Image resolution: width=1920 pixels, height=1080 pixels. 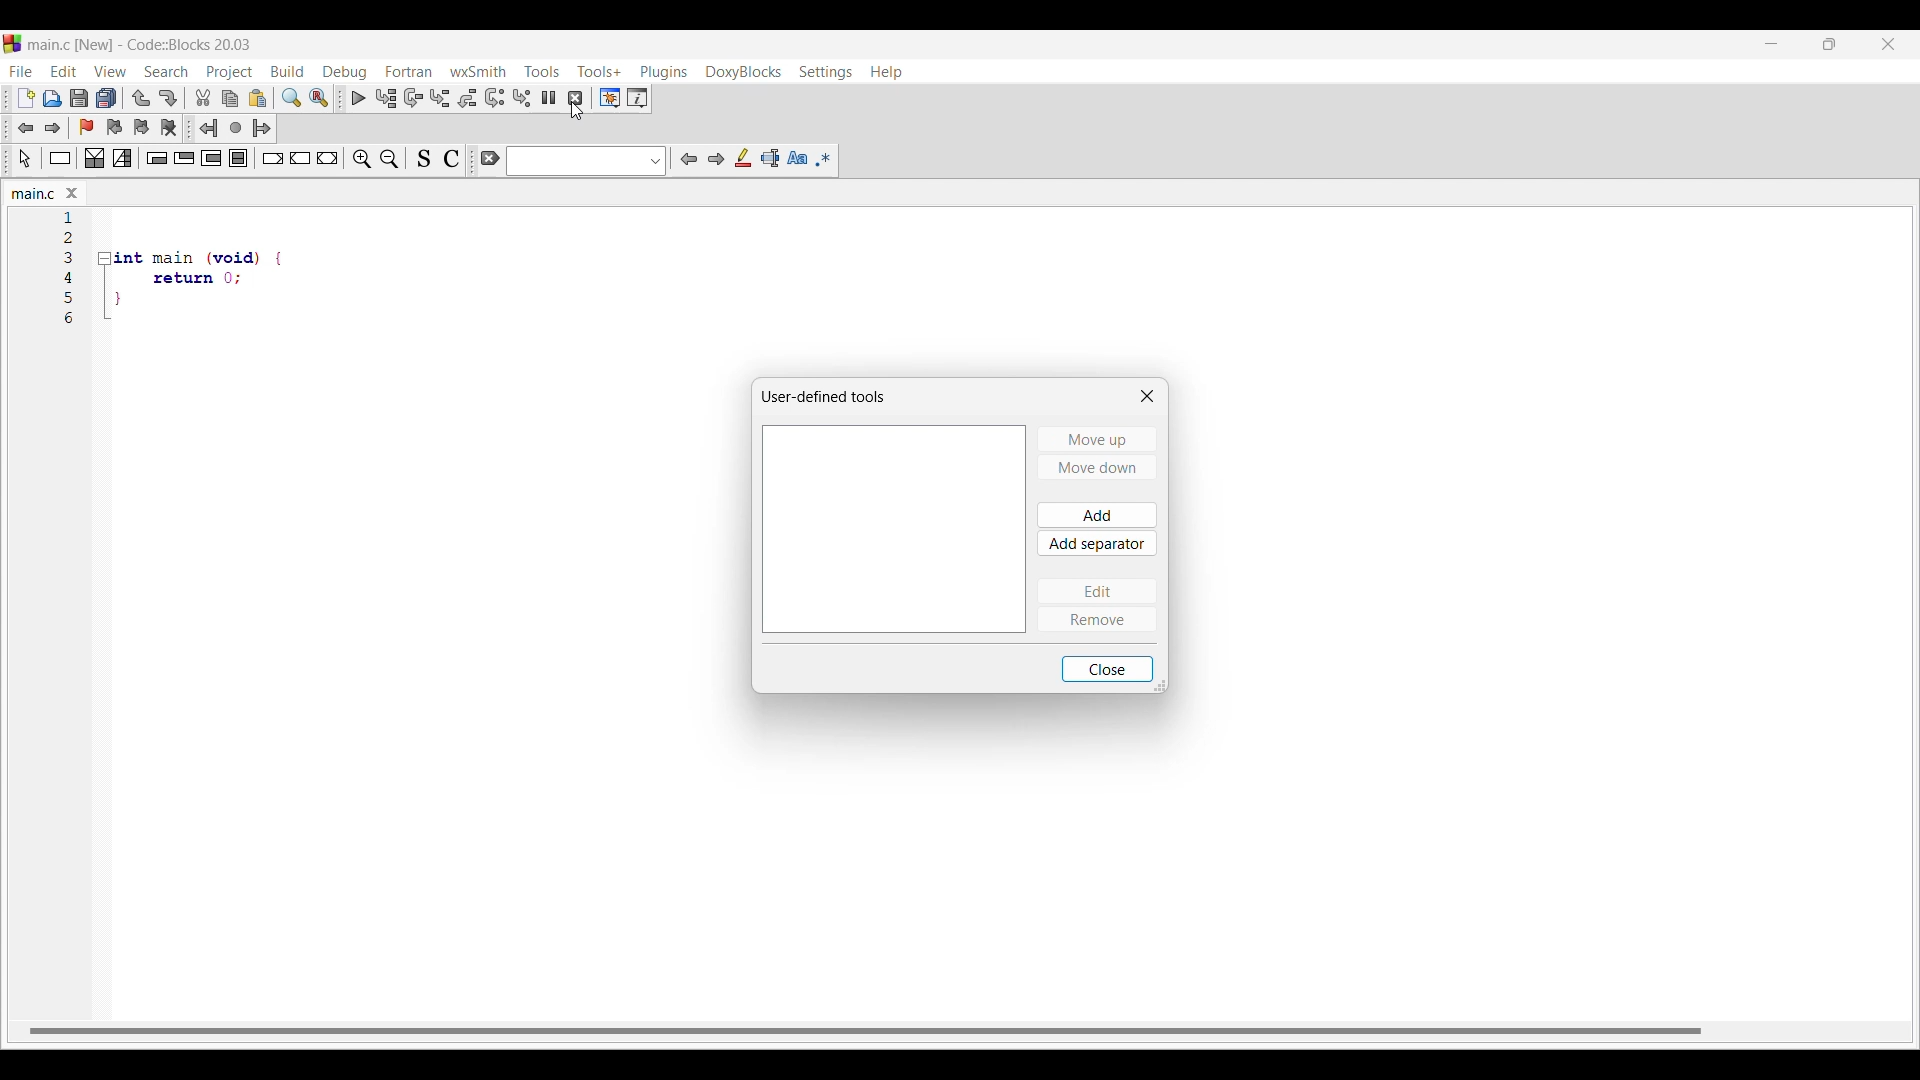 I want to click on Clear bookmarks, so click(x=169, y=128).